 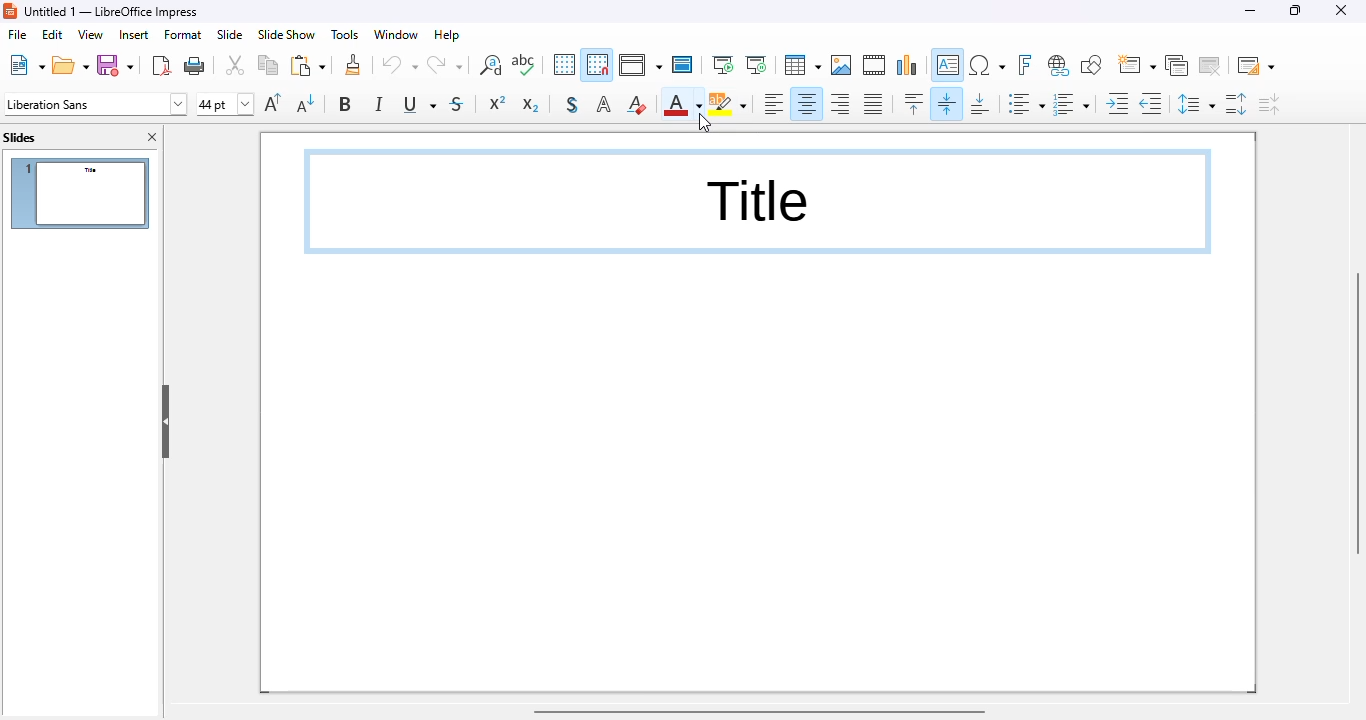 What do you see at coordinates (1296, 11) in the screenshot?
I see `maximize` at bounding box center [1296, 11].